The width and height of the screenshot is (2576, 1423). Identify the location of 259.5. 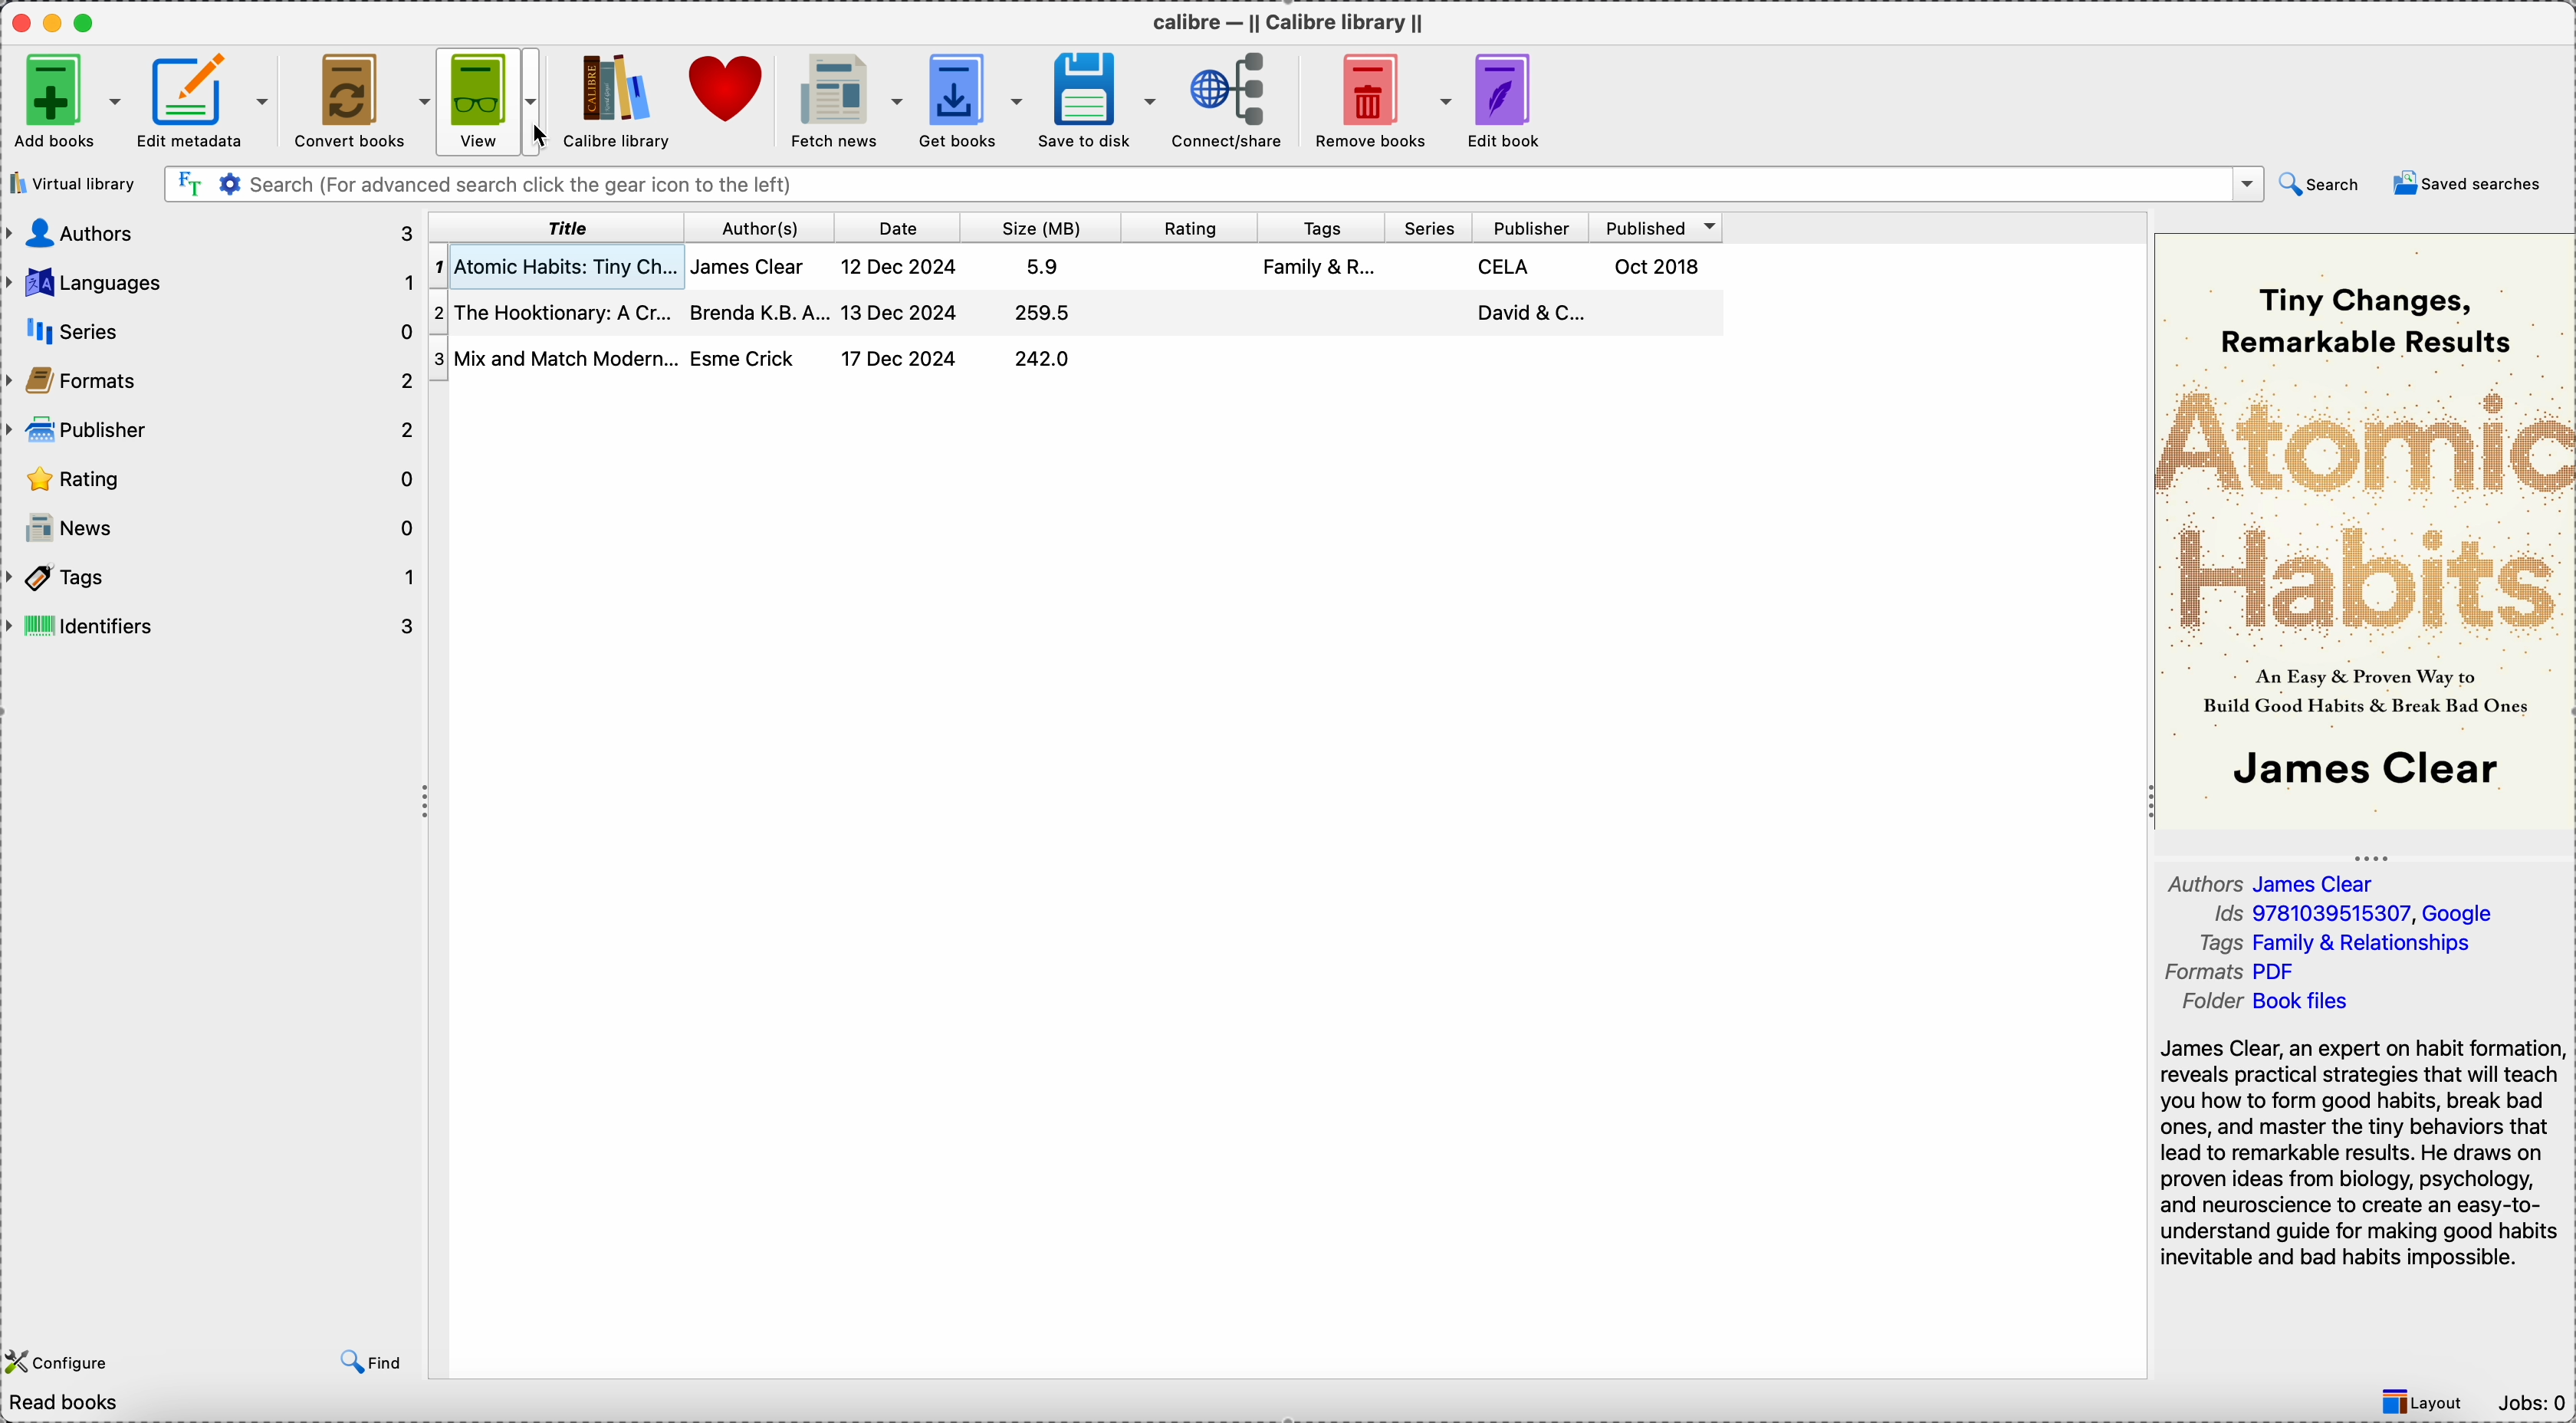
(1041, 312).